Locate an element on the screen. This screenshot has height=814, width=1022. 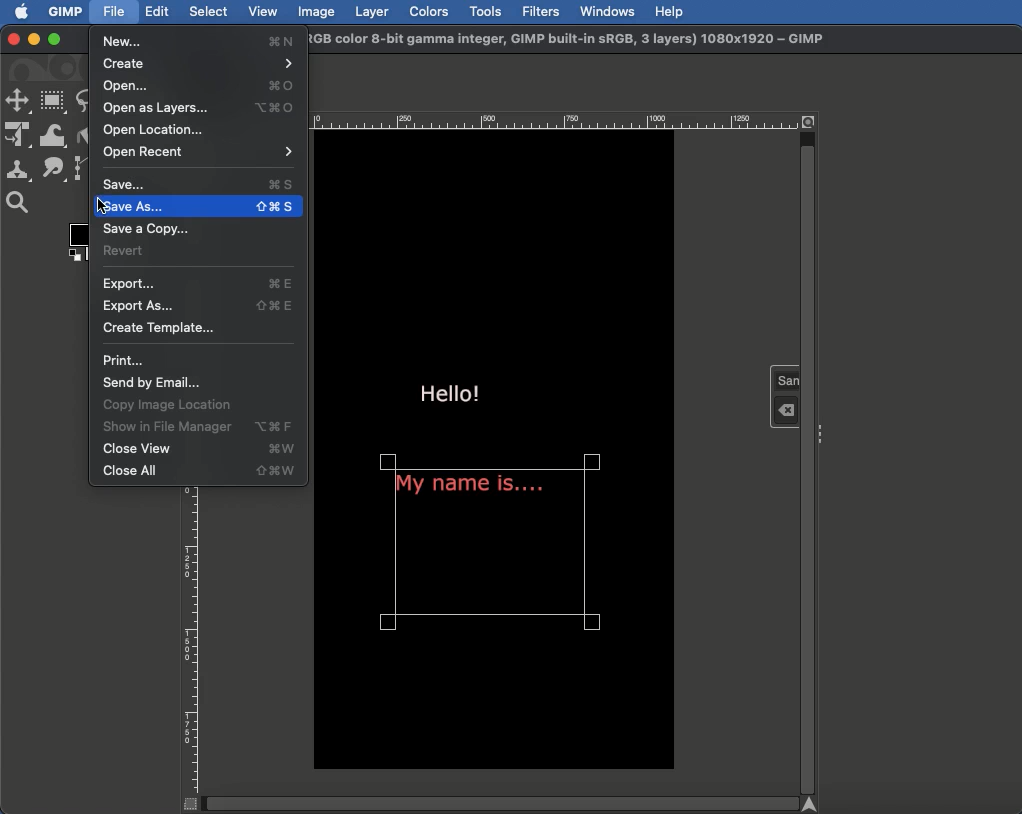
Text tool is located at coordinates (785, 394).